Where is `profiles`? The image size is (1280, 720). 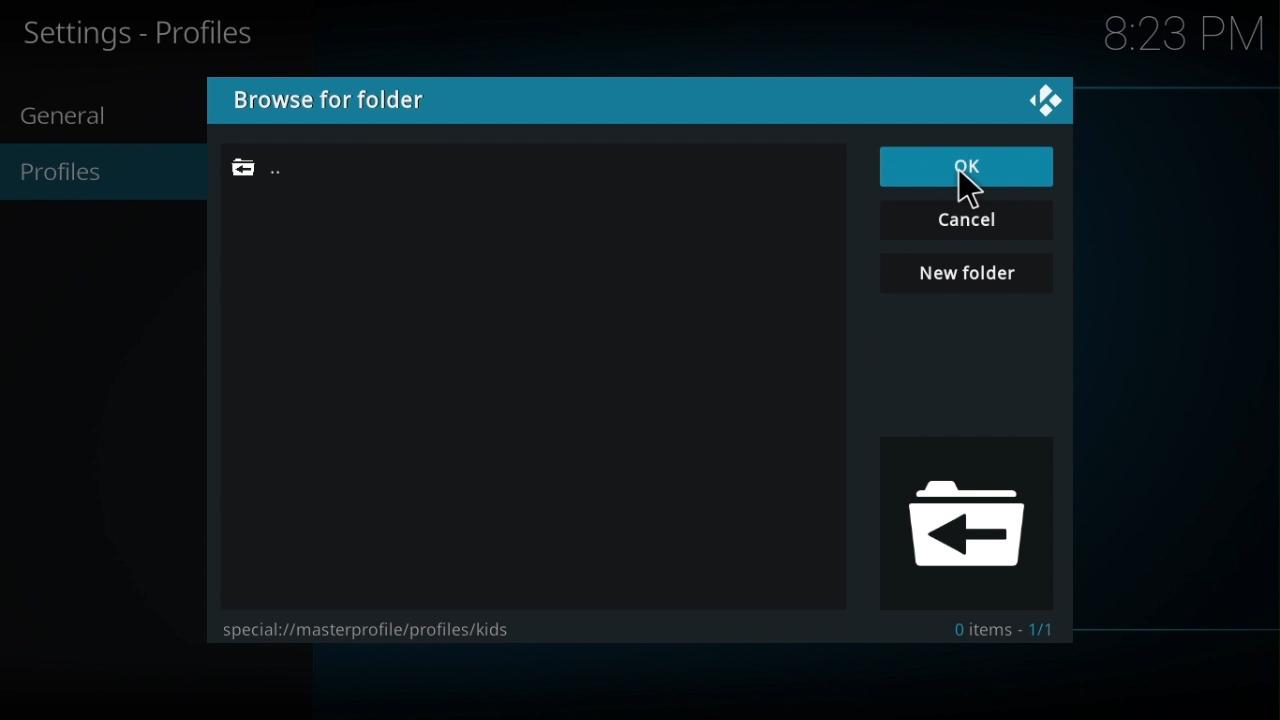
profiles is located at coordinates (65, 173).